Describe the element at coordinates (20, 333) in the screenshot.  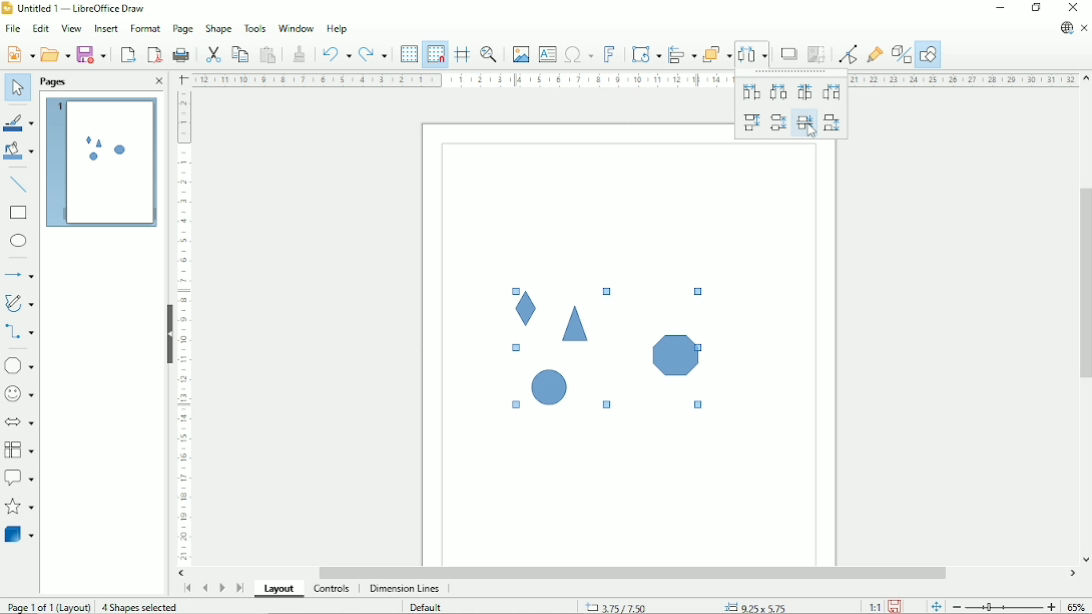
I see `Connectors` at that location.